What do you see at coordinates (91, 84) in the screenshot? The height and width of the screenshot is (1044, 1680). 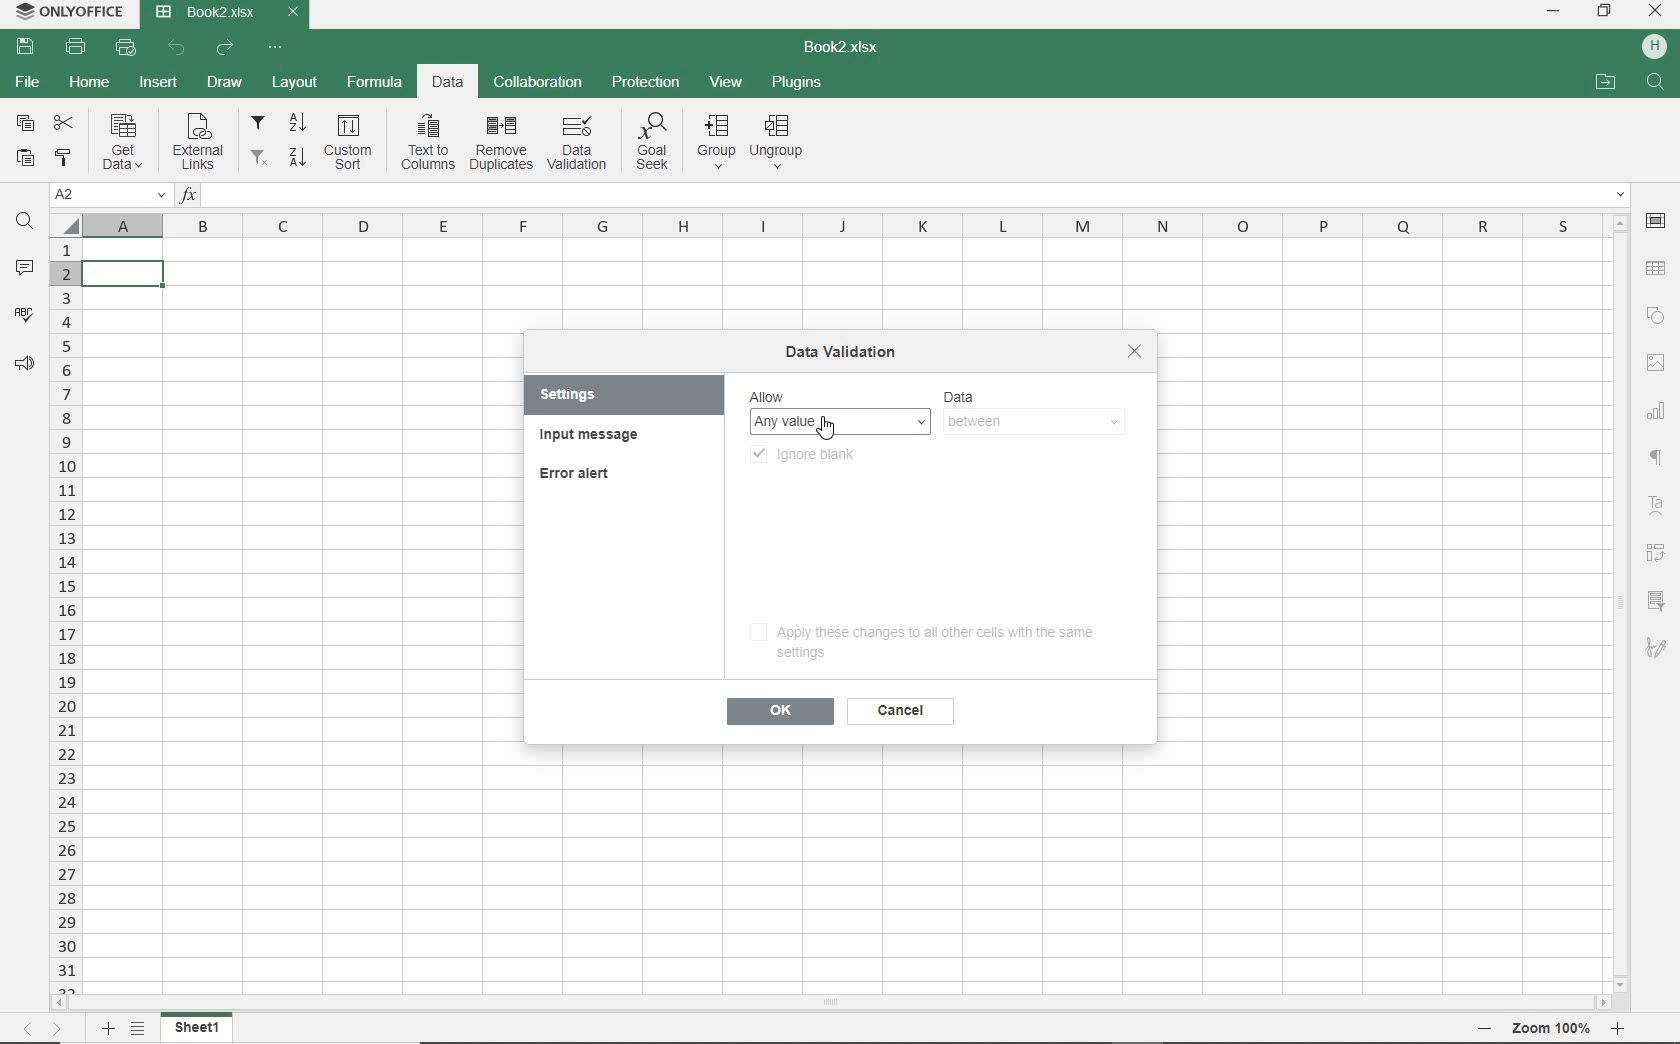 I see `HOME` at bounding box center [91, 84].